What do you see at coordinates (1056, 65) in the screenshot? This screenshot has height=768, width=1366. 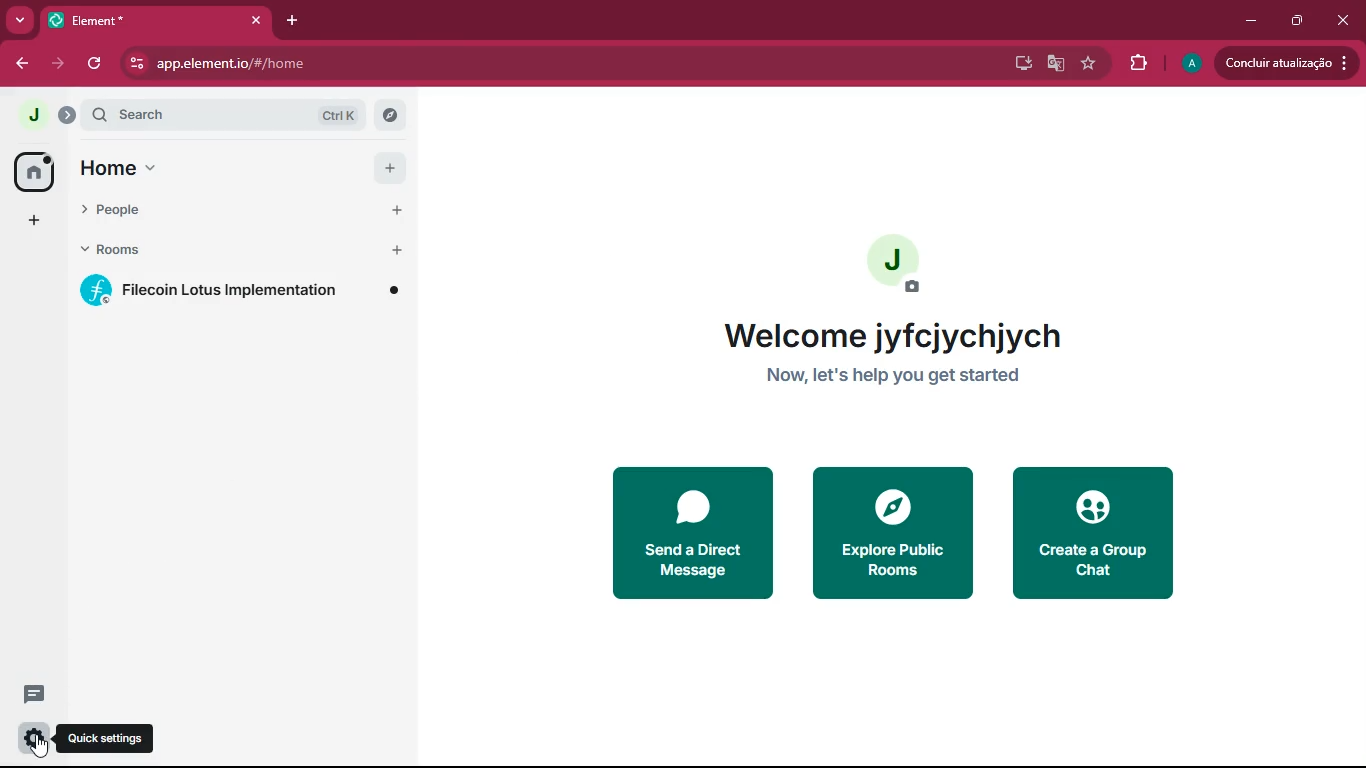 I see `google translate` at bounding box center [1056, 65].